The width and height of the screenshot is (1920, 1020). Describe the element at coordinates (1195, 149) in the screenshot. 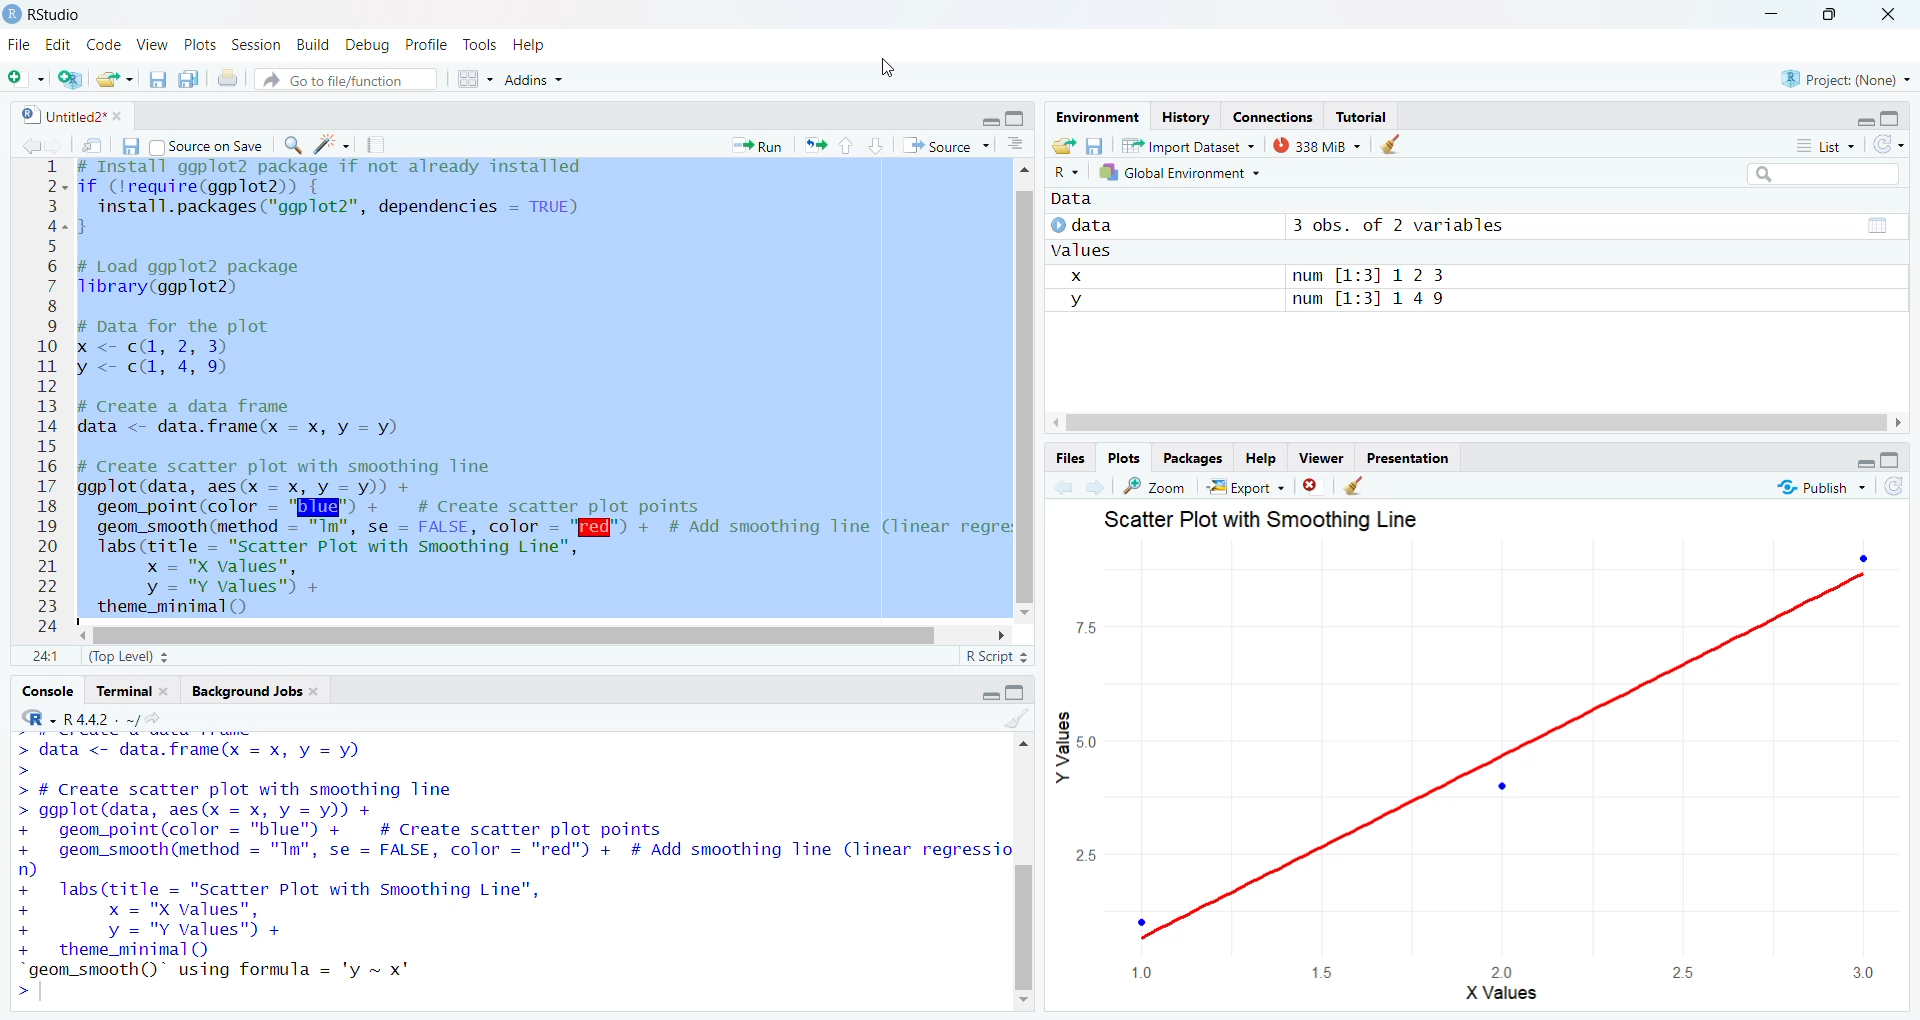

I see ` Import Dataset ~` at that location.